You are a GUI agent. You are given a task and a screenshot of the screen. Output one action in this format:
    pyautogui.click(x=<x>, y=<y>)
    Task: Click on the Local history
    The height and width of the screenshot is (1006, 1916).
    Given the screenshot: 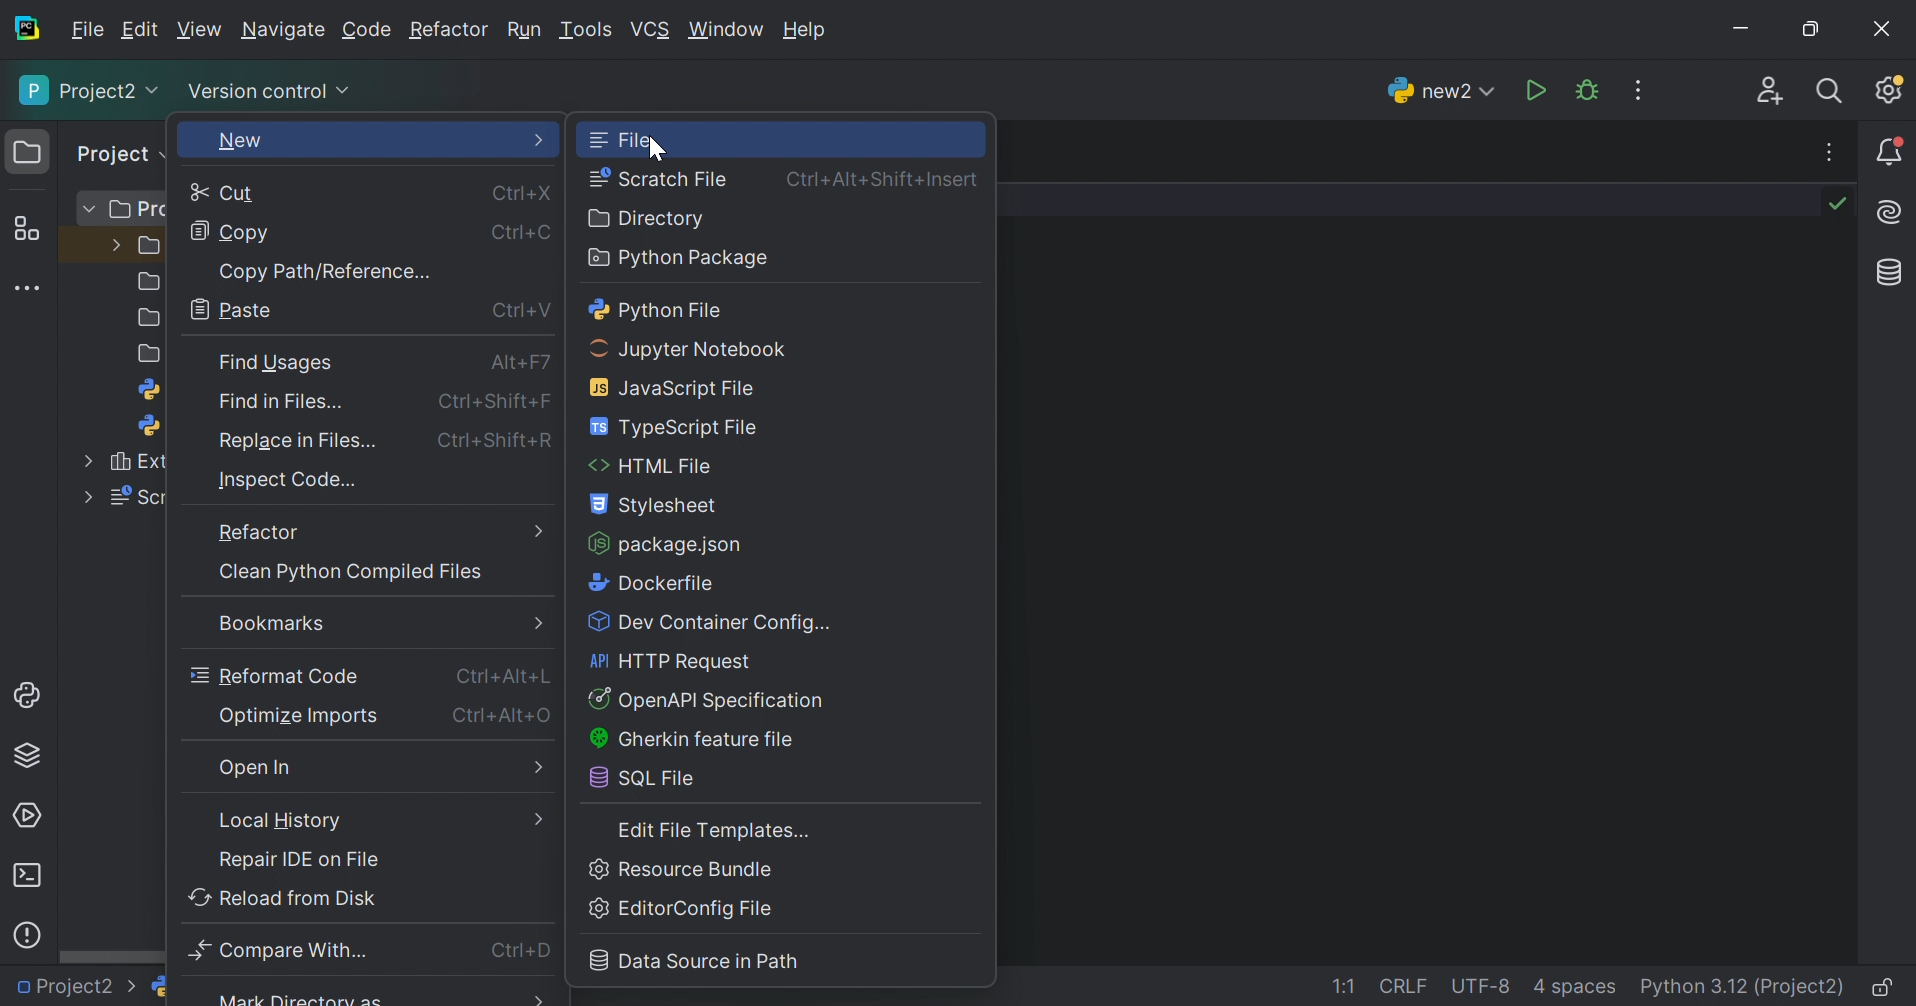 What is the action you would take?
    pyautogui.click(x=284, y=819)
    